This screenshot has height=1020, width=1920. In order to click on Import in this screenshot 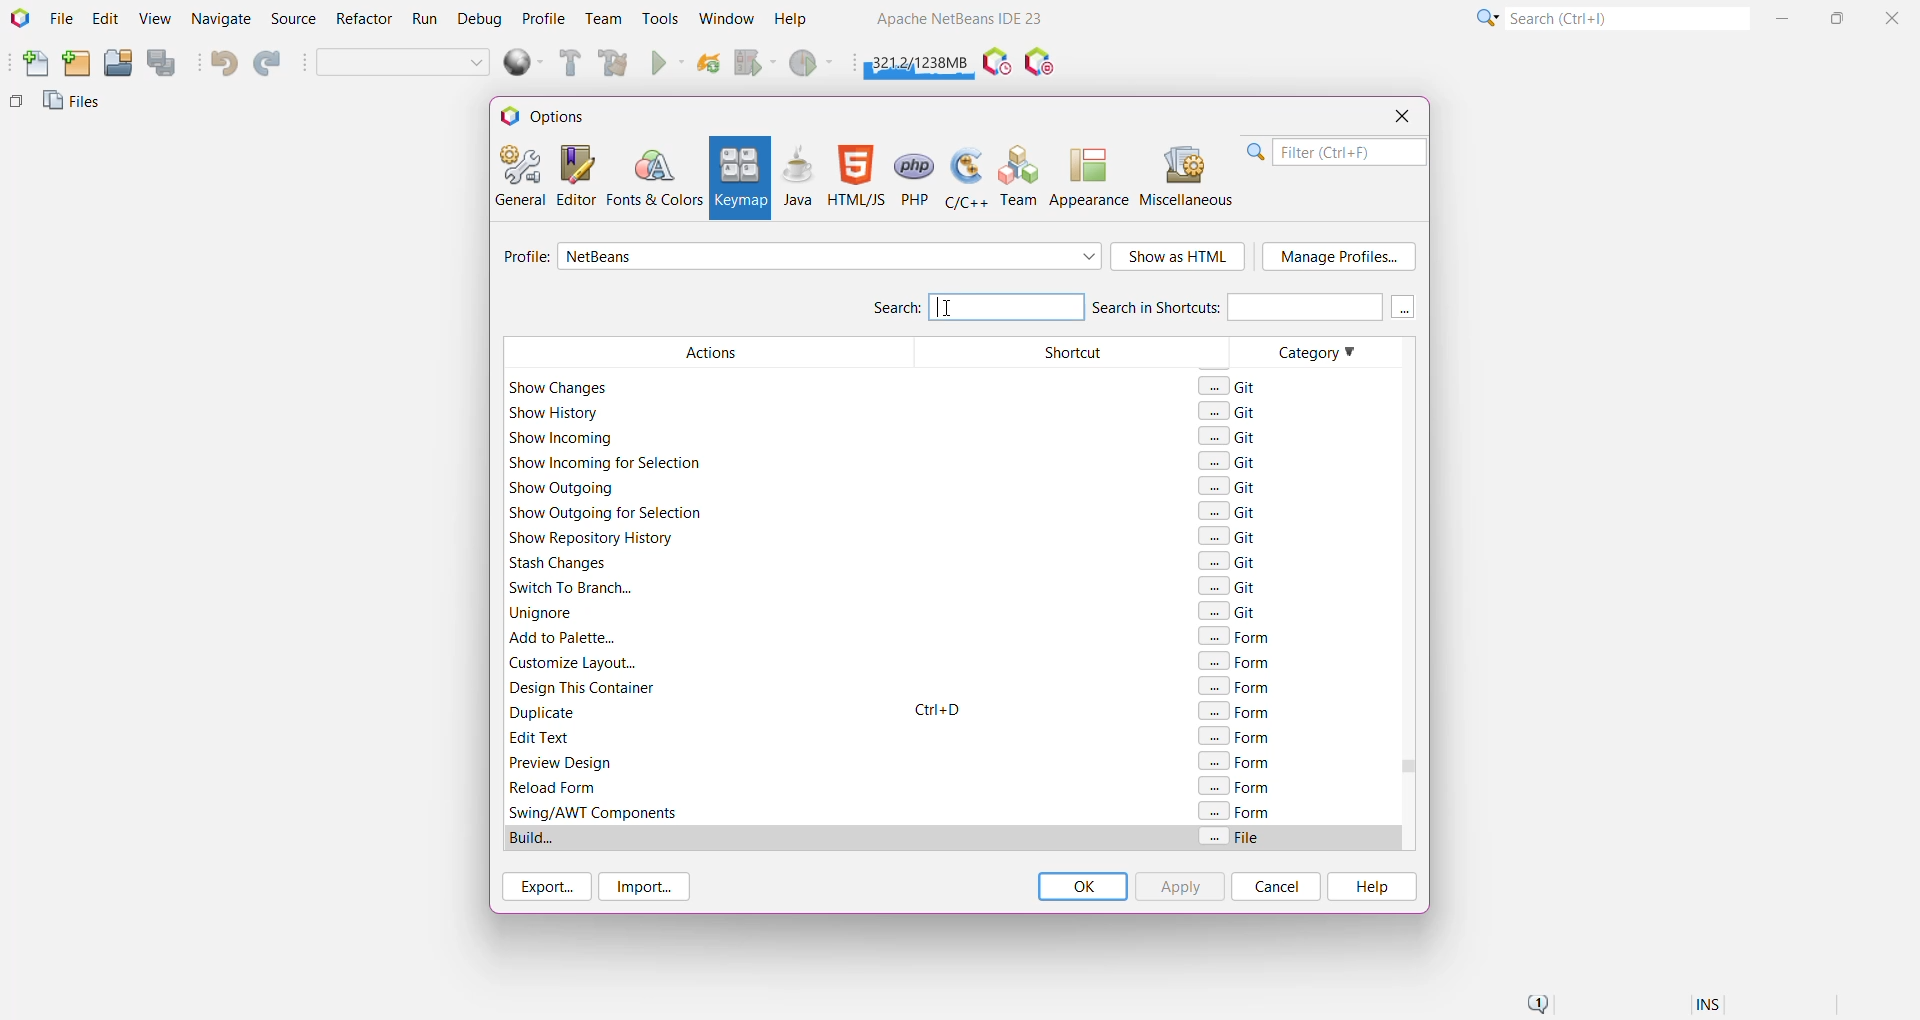, I will do `click(648, 887)`.